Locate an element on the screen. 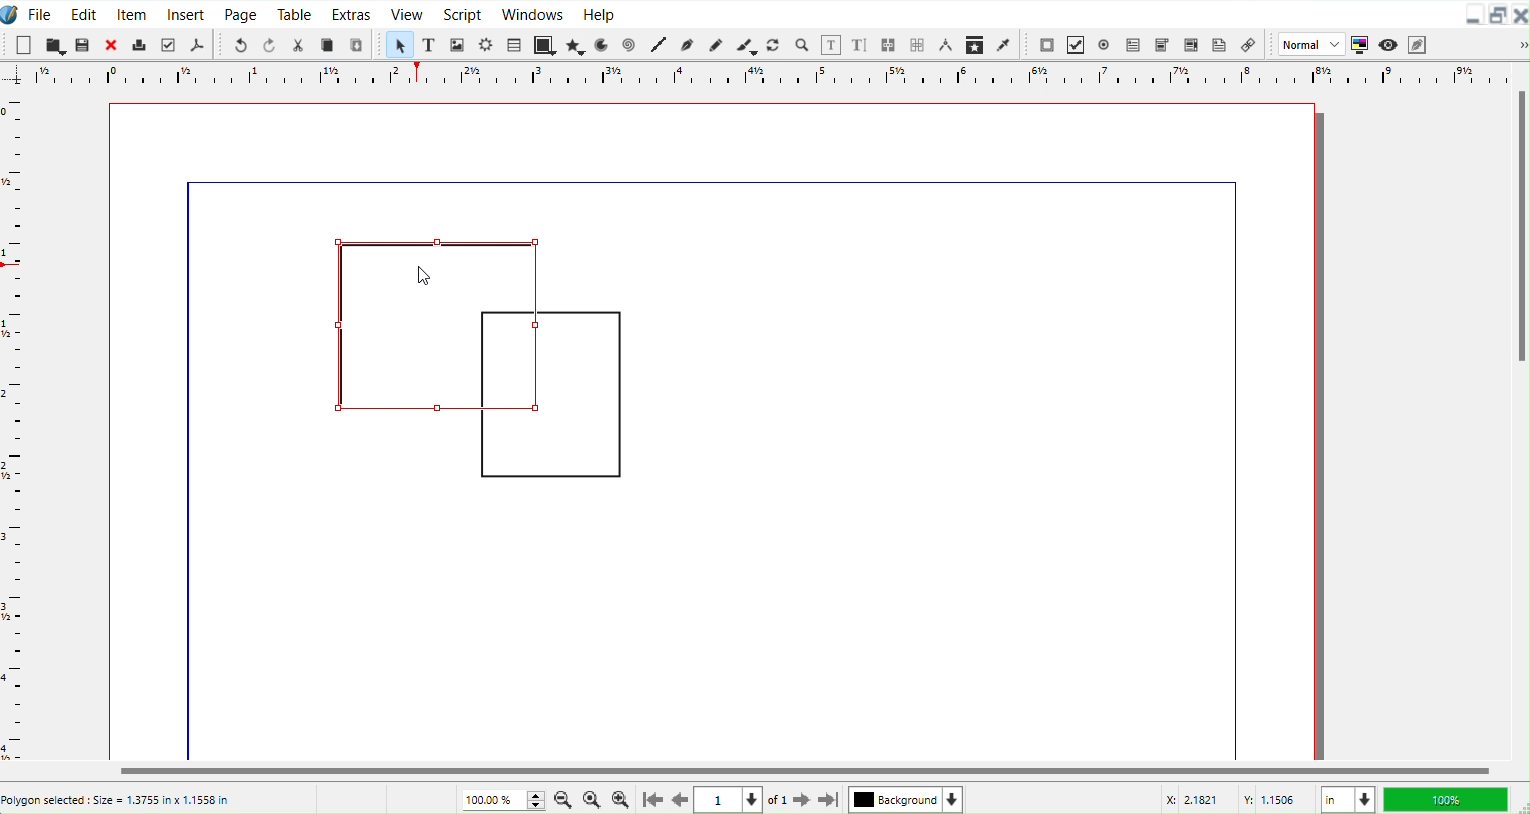 The width and height of the screenshot is (1530, 814). Window is located at coordinates (533, 13).